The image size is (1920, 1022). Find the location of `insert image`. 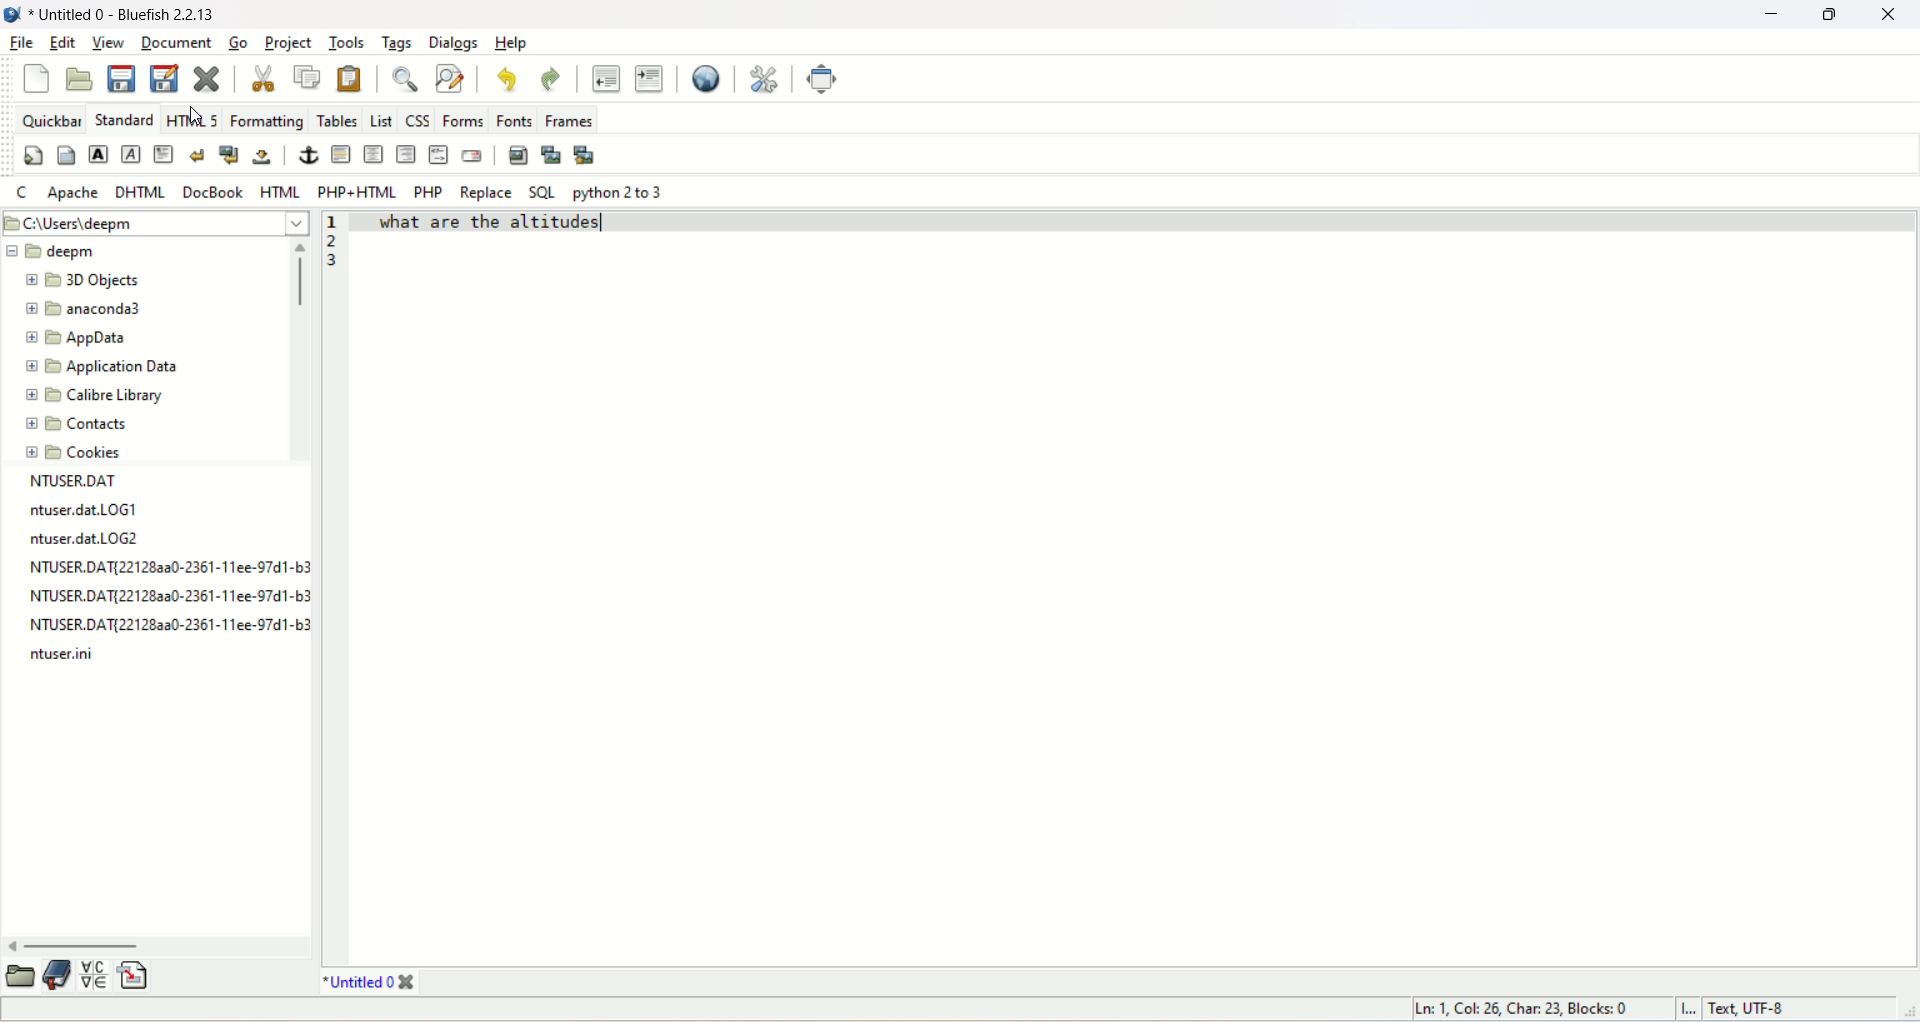

insert image is located at coordinates (518, 155).